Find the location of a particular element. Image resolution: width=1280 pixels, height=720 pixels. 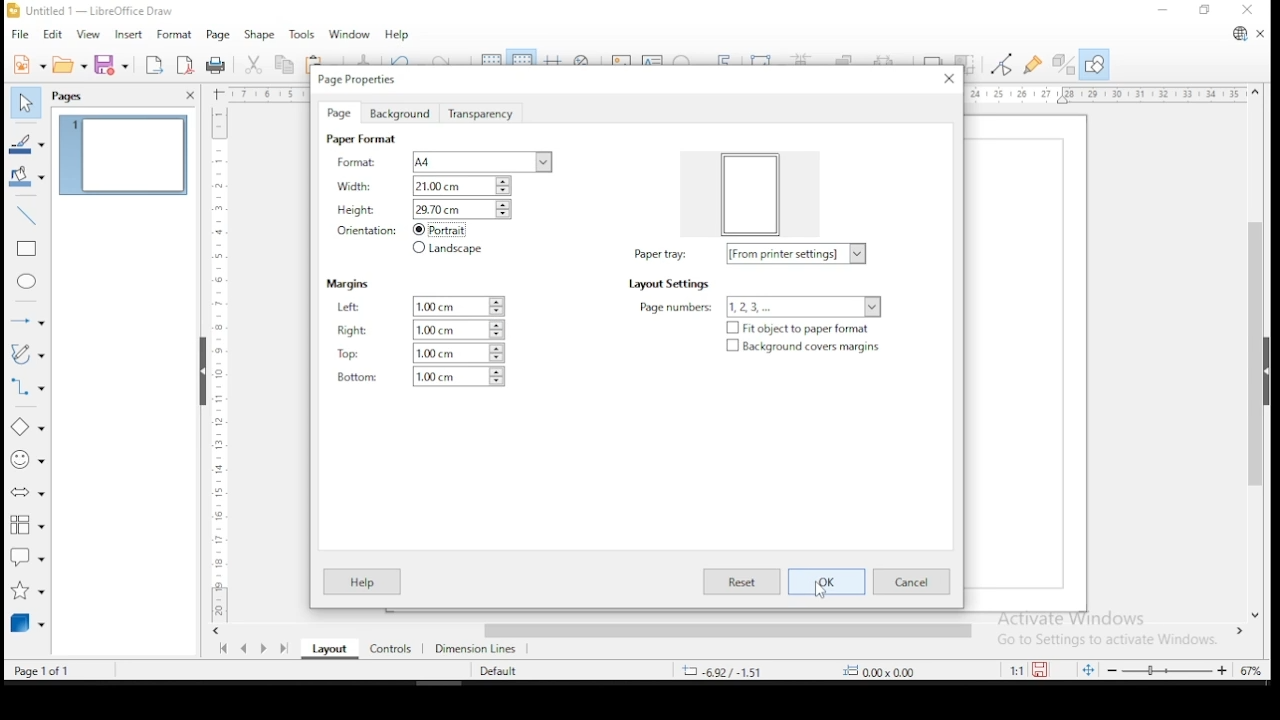

width is located at coordinates (441, 186).